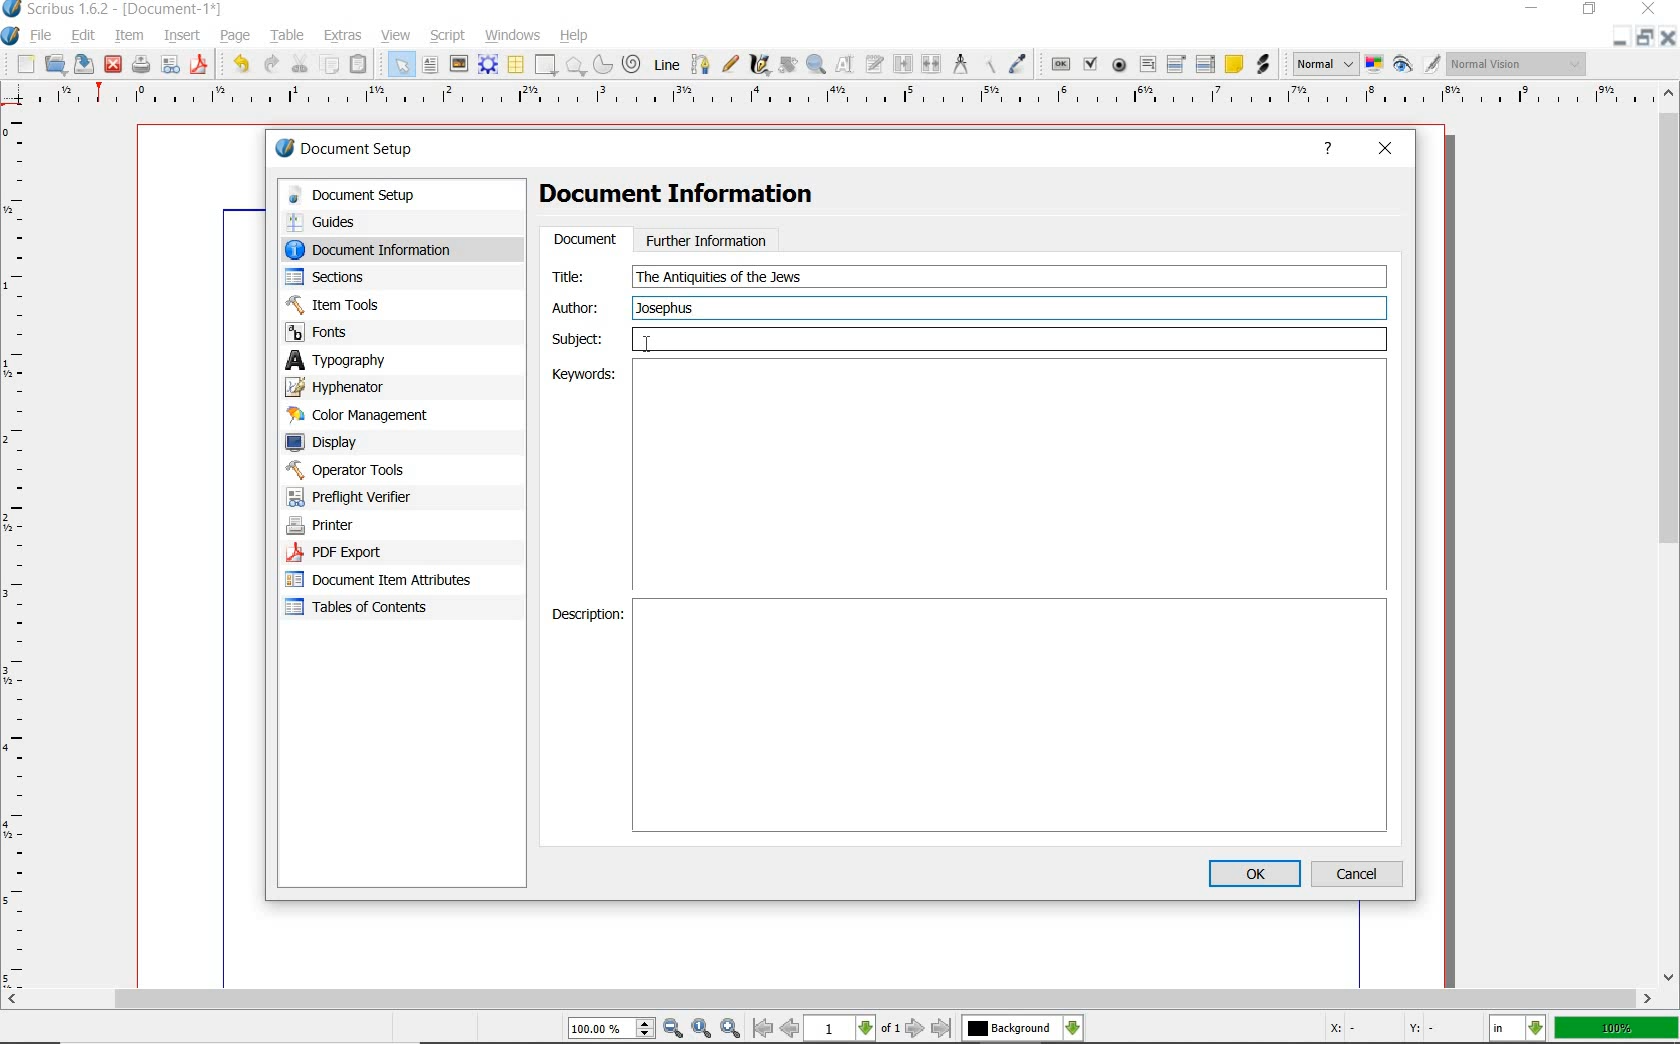 This screenshot has width=1680, height=1044. I want to click on save, so click(86, 64).